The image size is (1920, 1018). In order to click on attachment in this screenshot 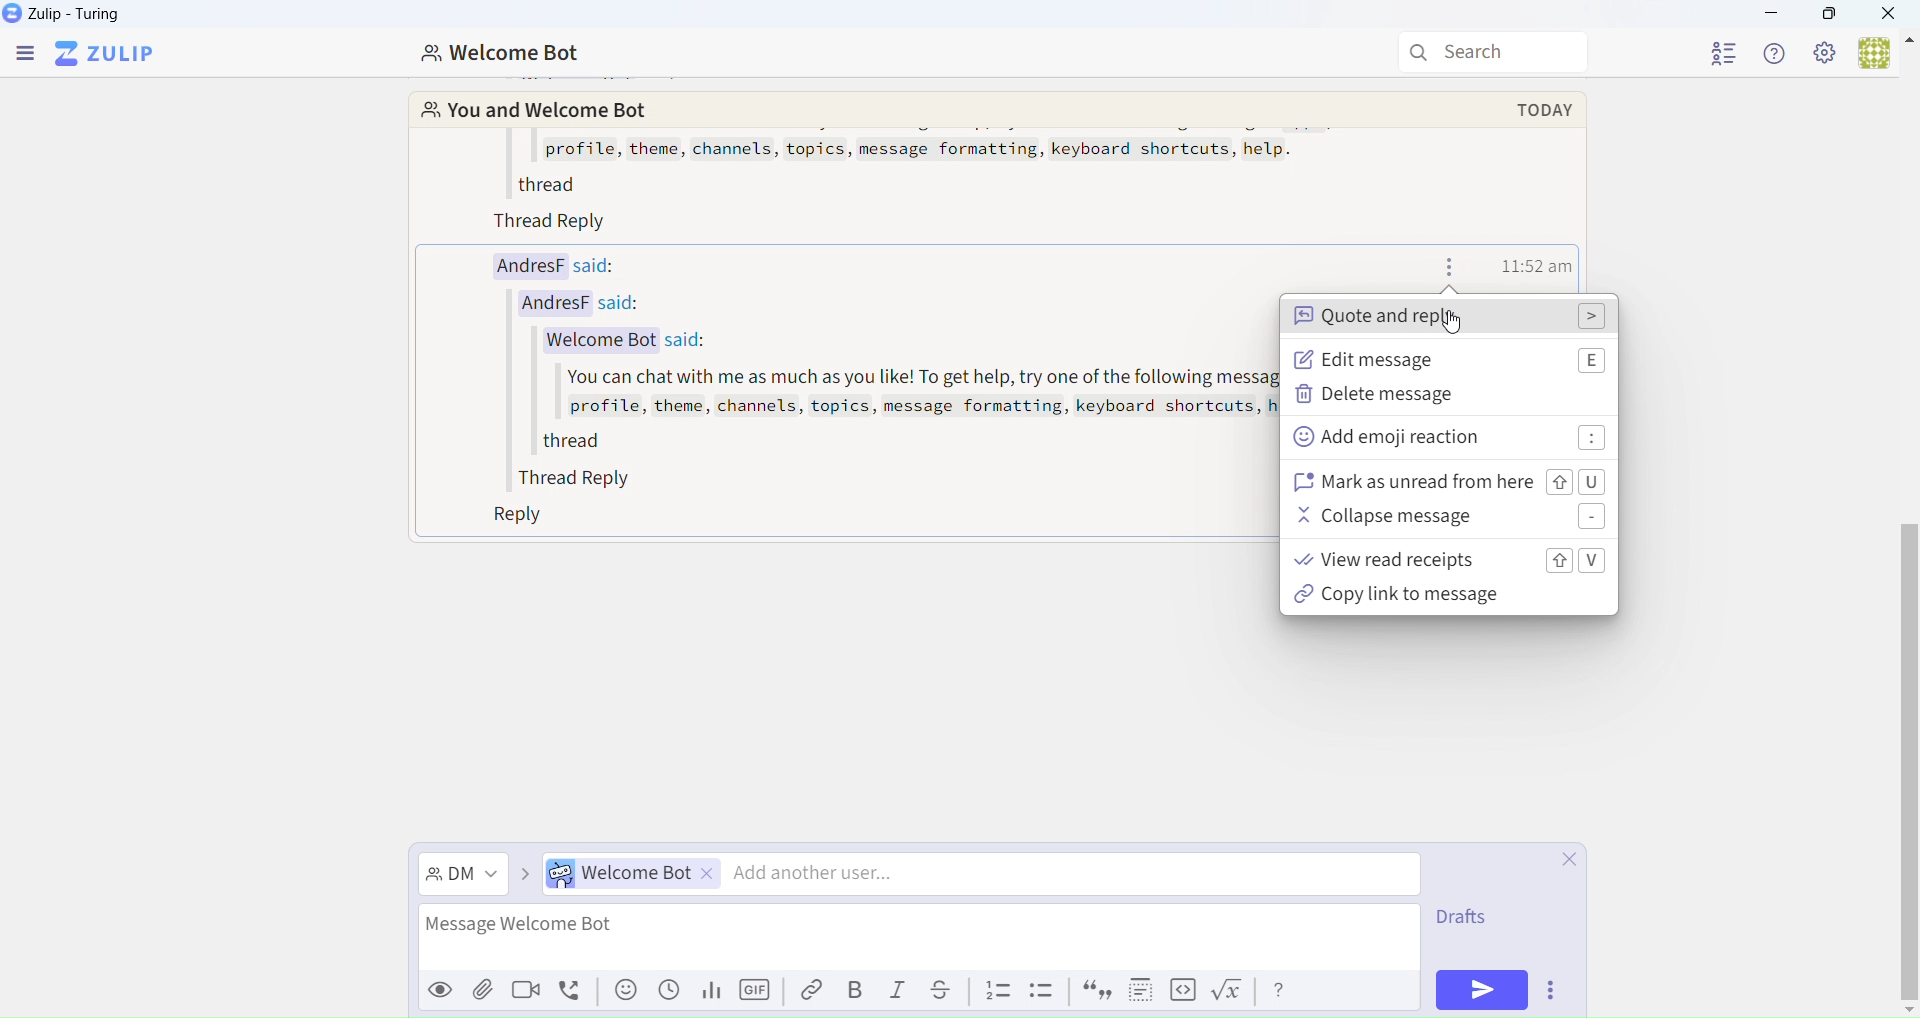, I will do `click(482, 996)`.